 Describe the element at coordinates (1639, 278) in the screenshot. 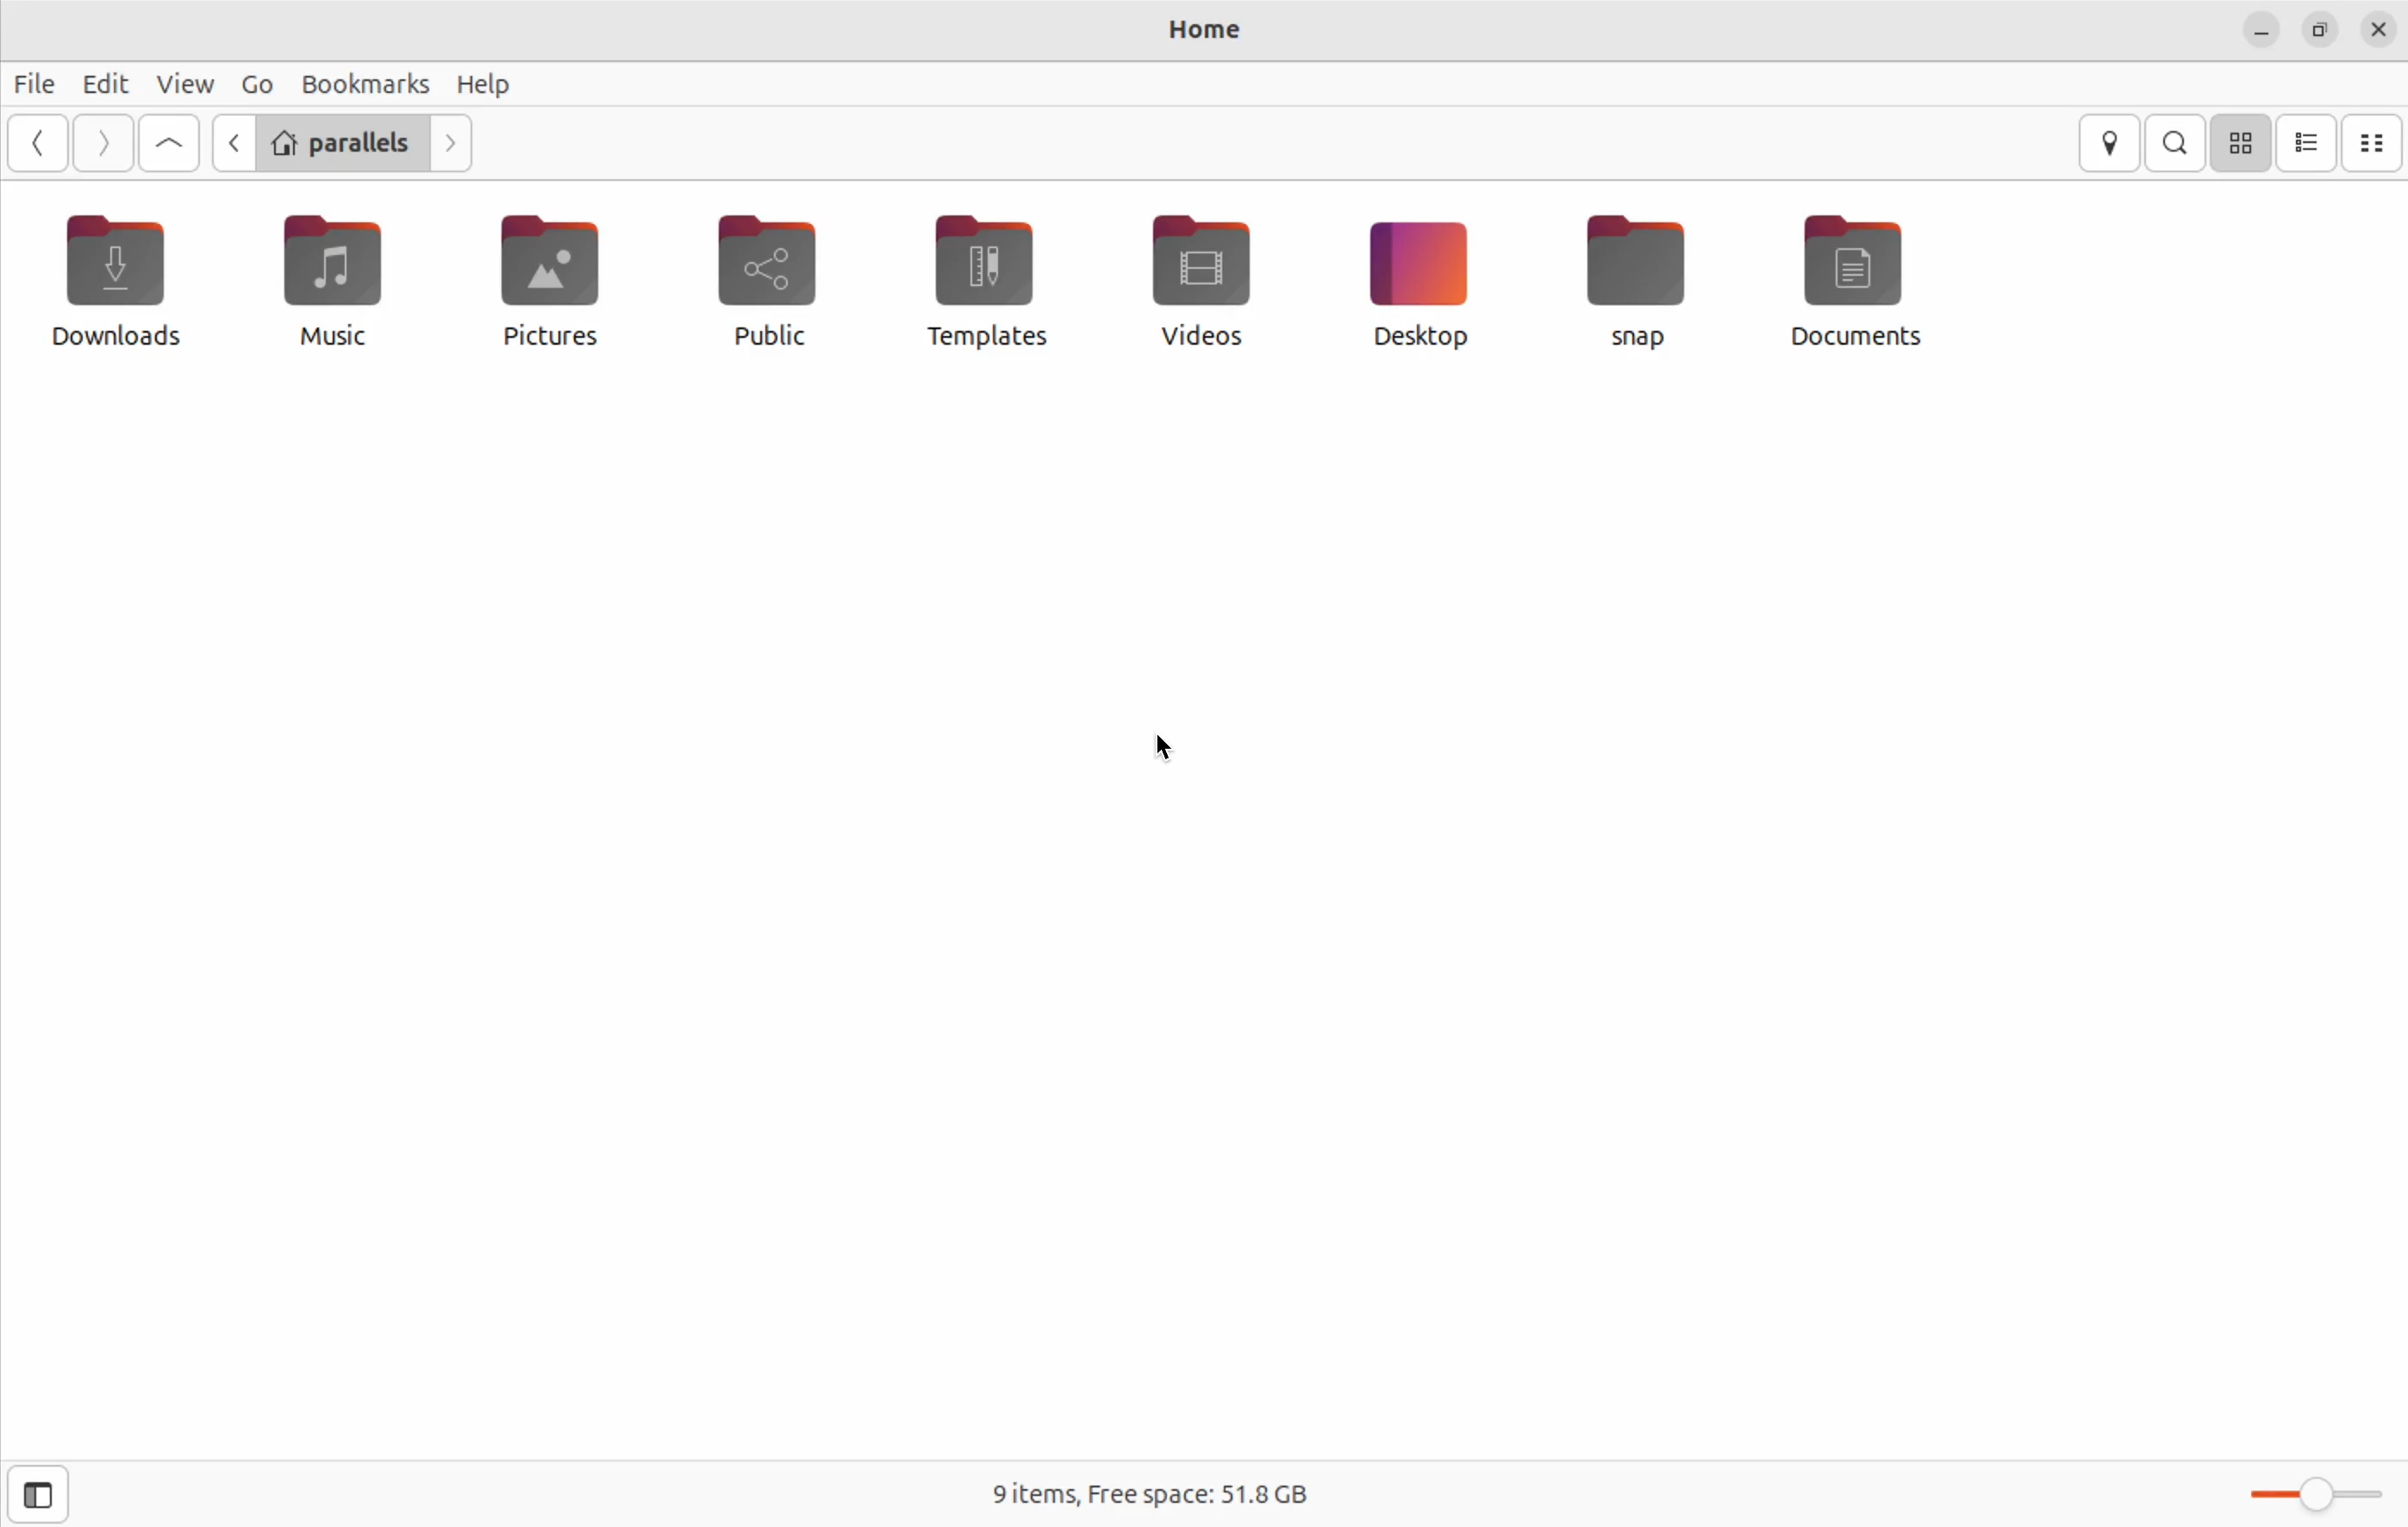

I see `snap` at that location.